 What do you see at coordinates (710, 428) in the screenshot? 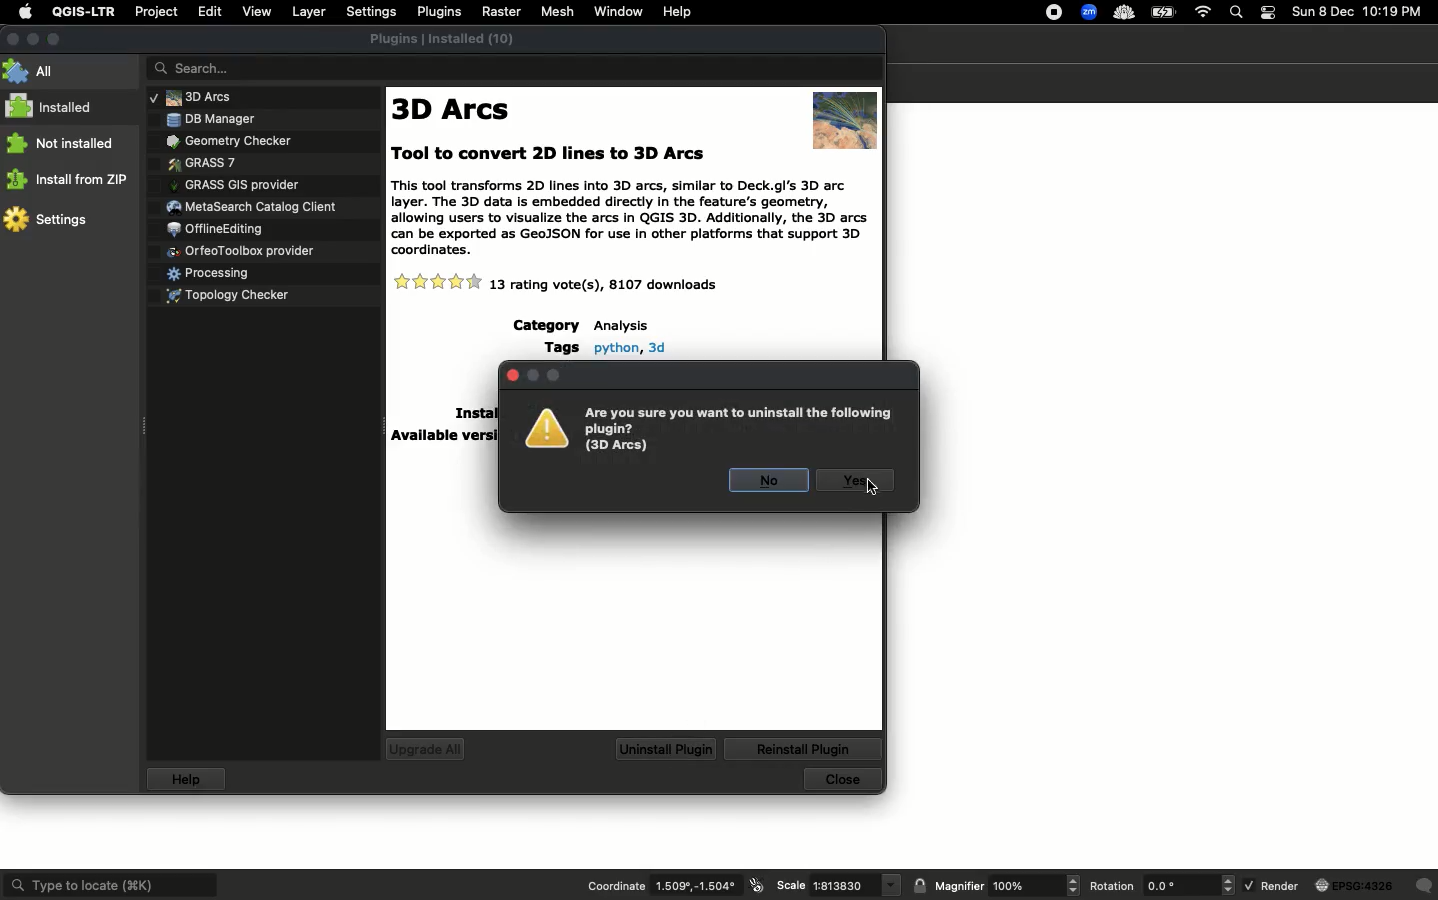
I see `Warning` at bounding box center [710, 428].